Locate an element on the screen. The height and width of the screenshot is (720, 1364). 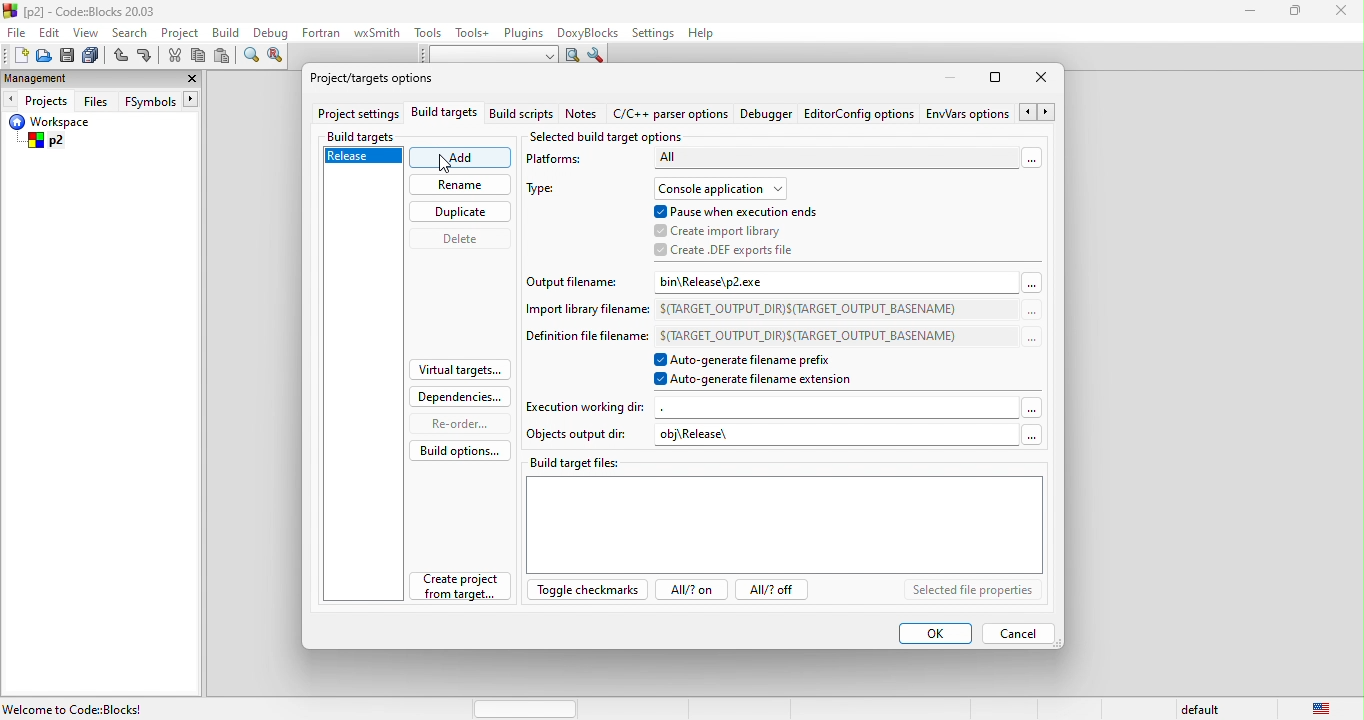
doxyblocks is located at coordinates (589, 33).